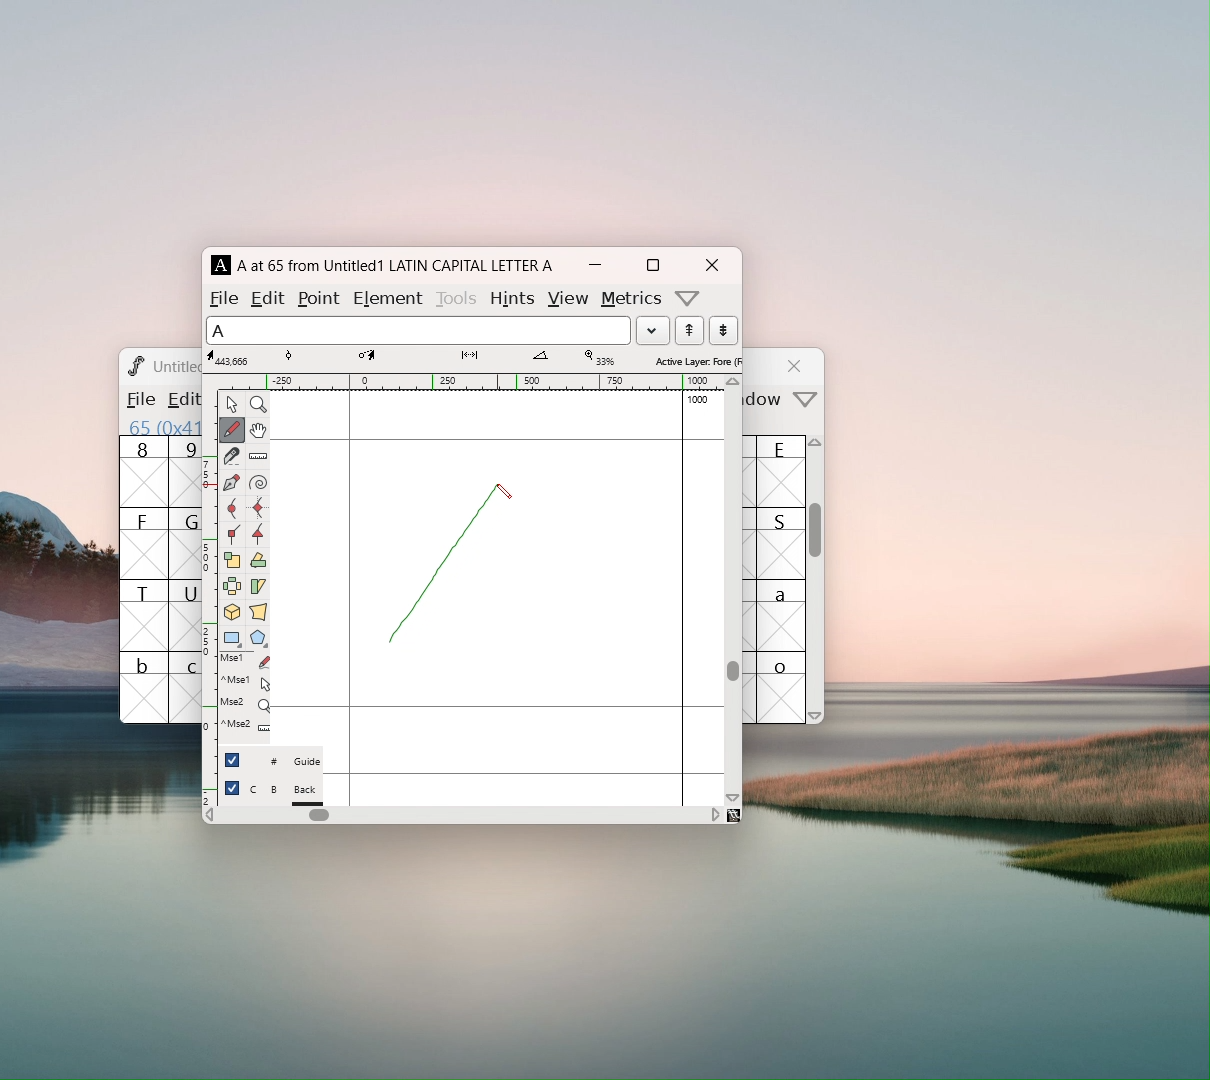  Describe the element at coordinates (185, 471) in the screenshot. I see `9` at that location.